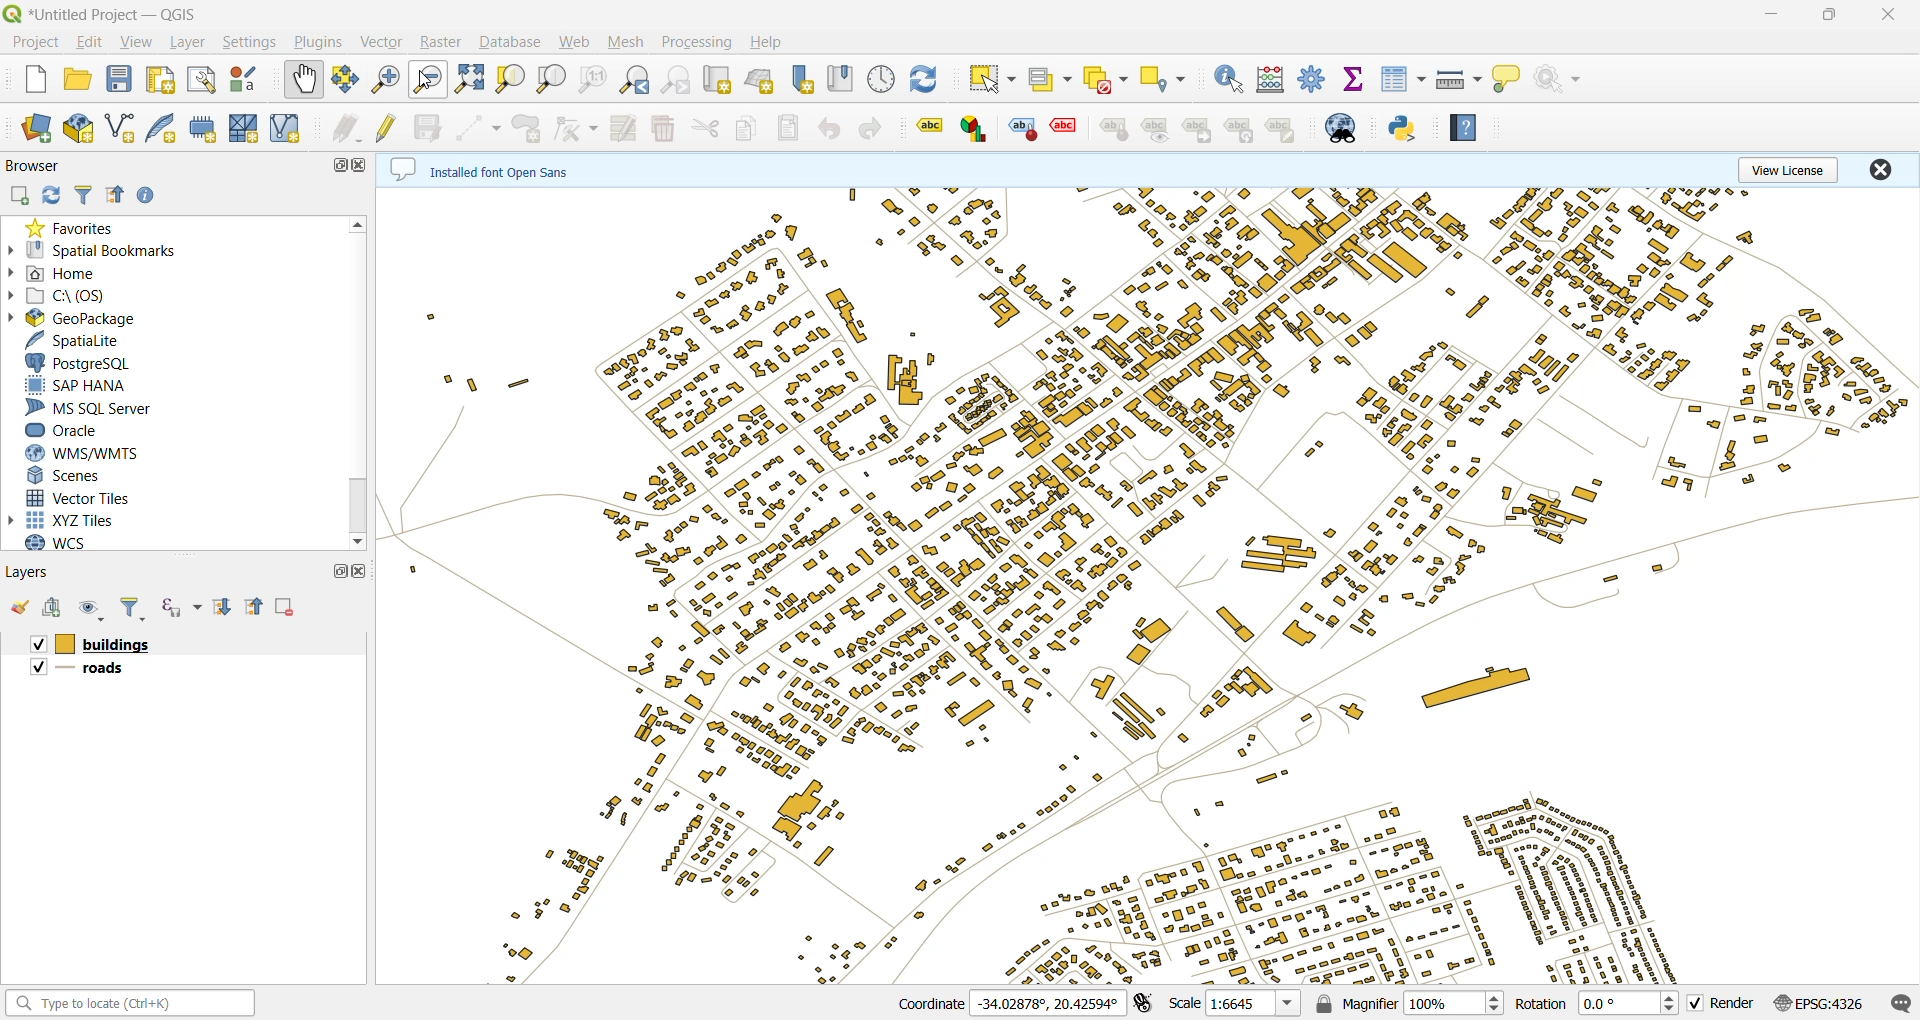 This screenshot has height=1020, width=1920. I want to click on layers, so click(1148, 584).